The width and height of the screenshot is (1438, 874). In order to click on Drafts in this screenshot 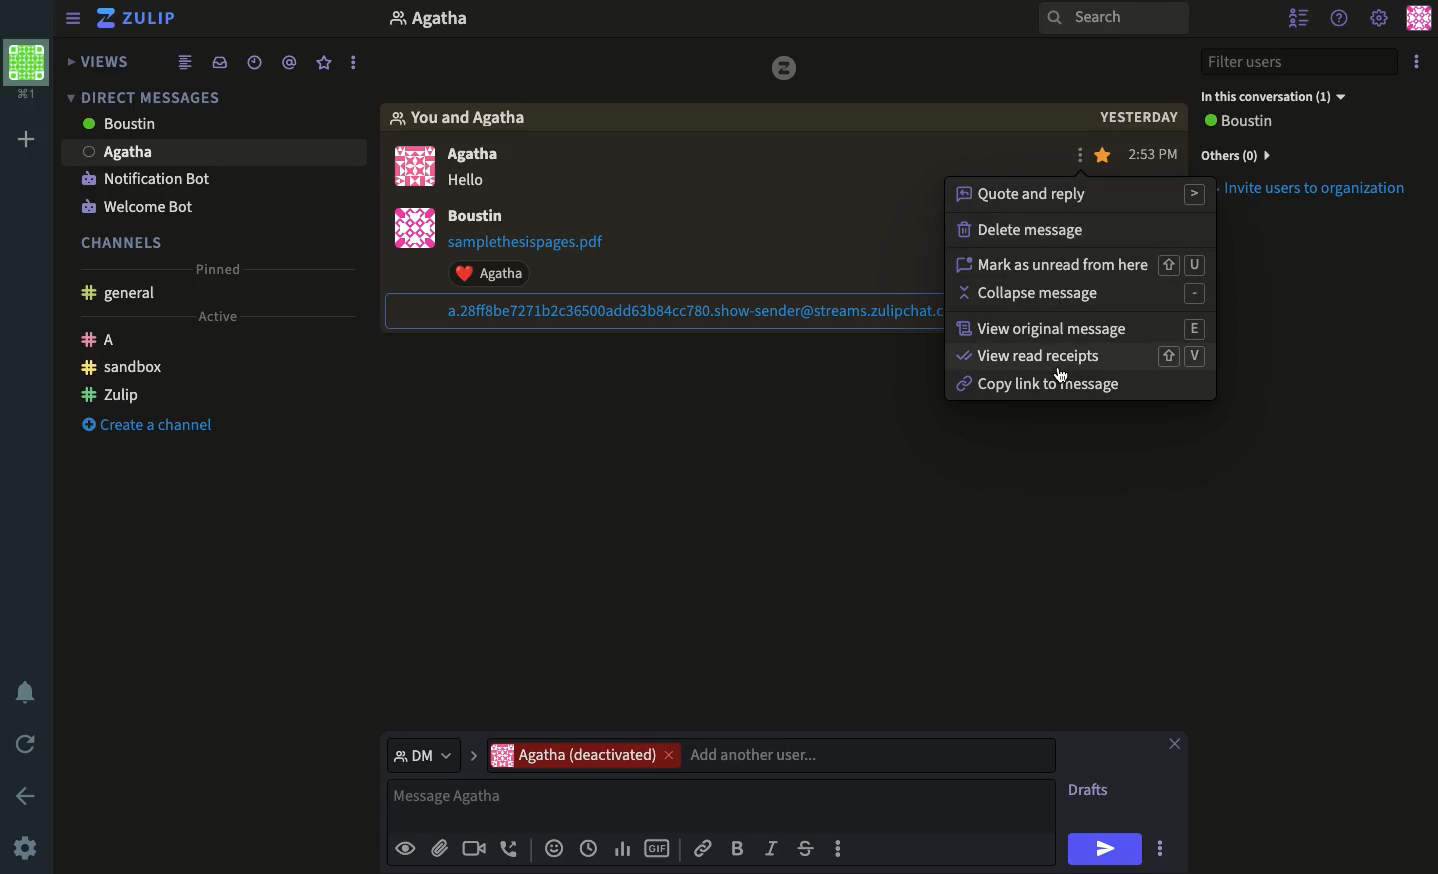, I will do `click(1091, 792)`.